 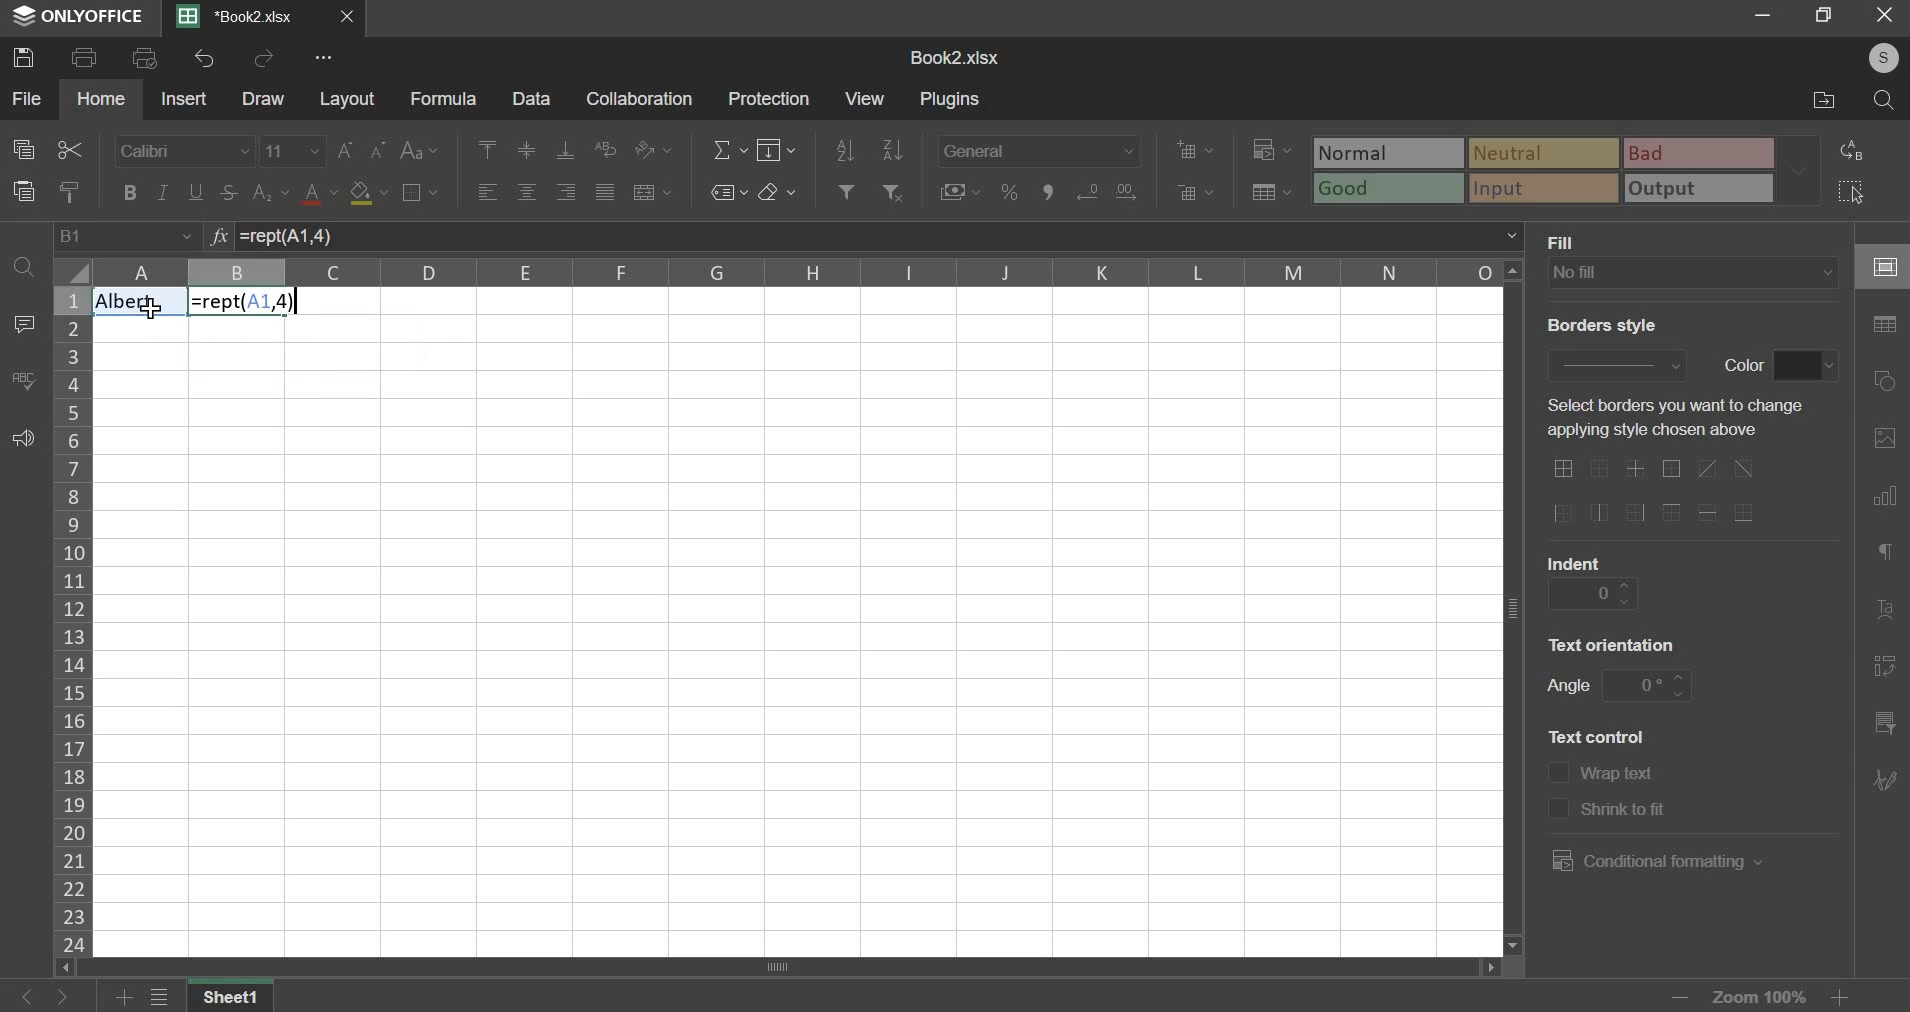 I want to click on spreadsheet, so click(x=953, y=56).